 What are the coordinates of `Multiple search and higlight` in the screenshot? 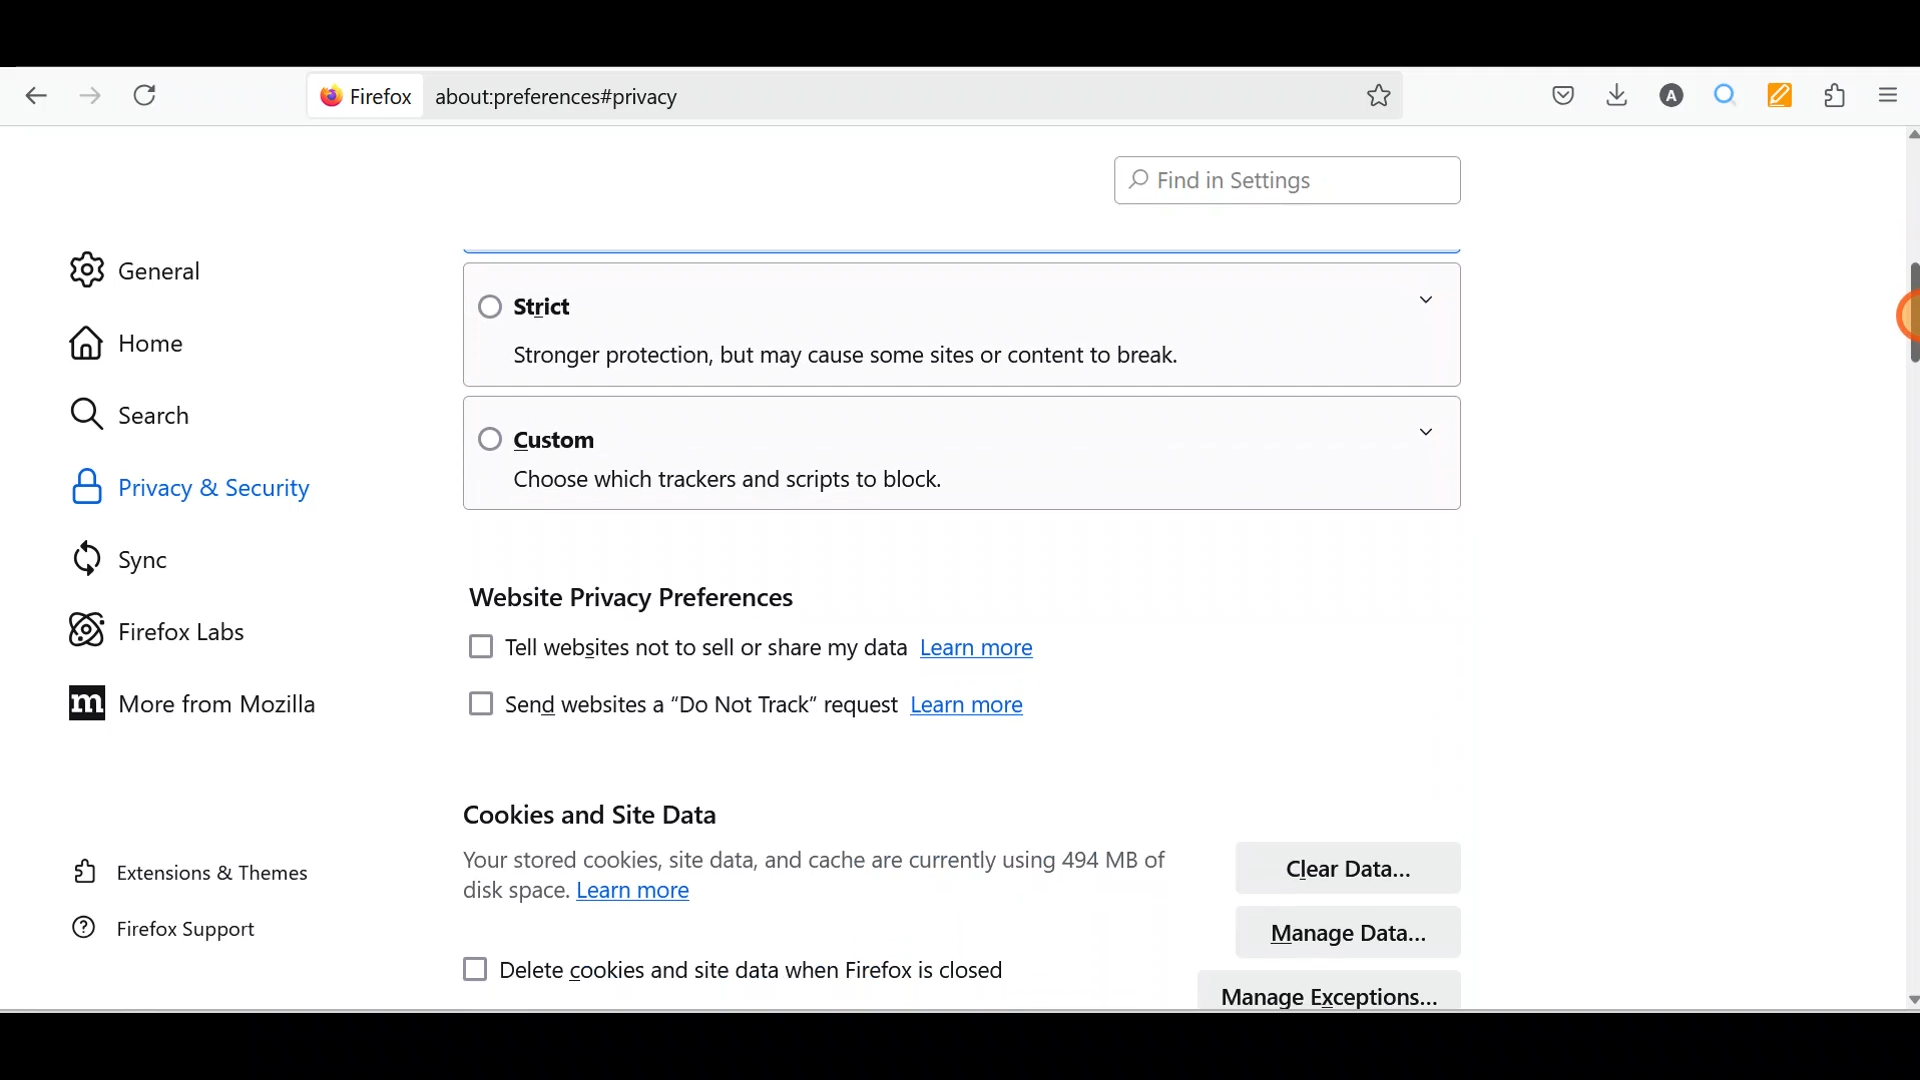 It's located at (1727, 94).